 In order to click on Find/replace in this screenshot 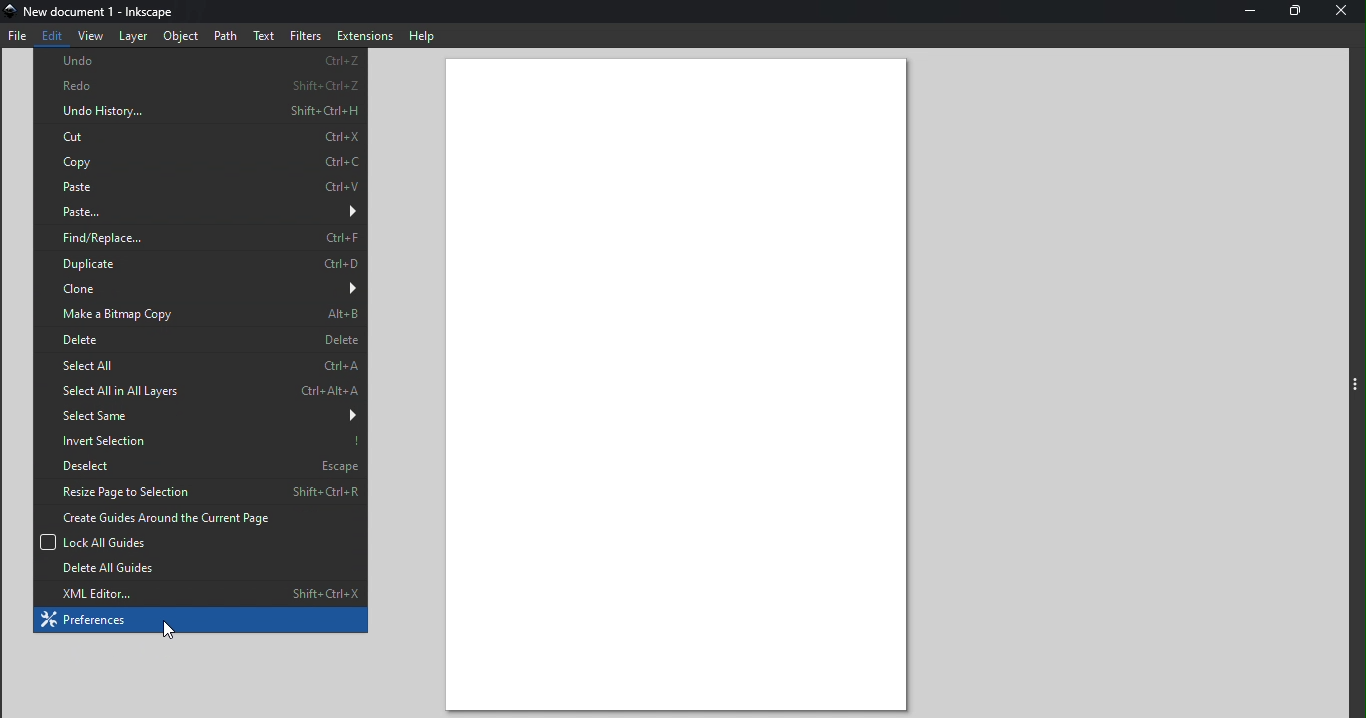, I will do `click(202, 237)`.